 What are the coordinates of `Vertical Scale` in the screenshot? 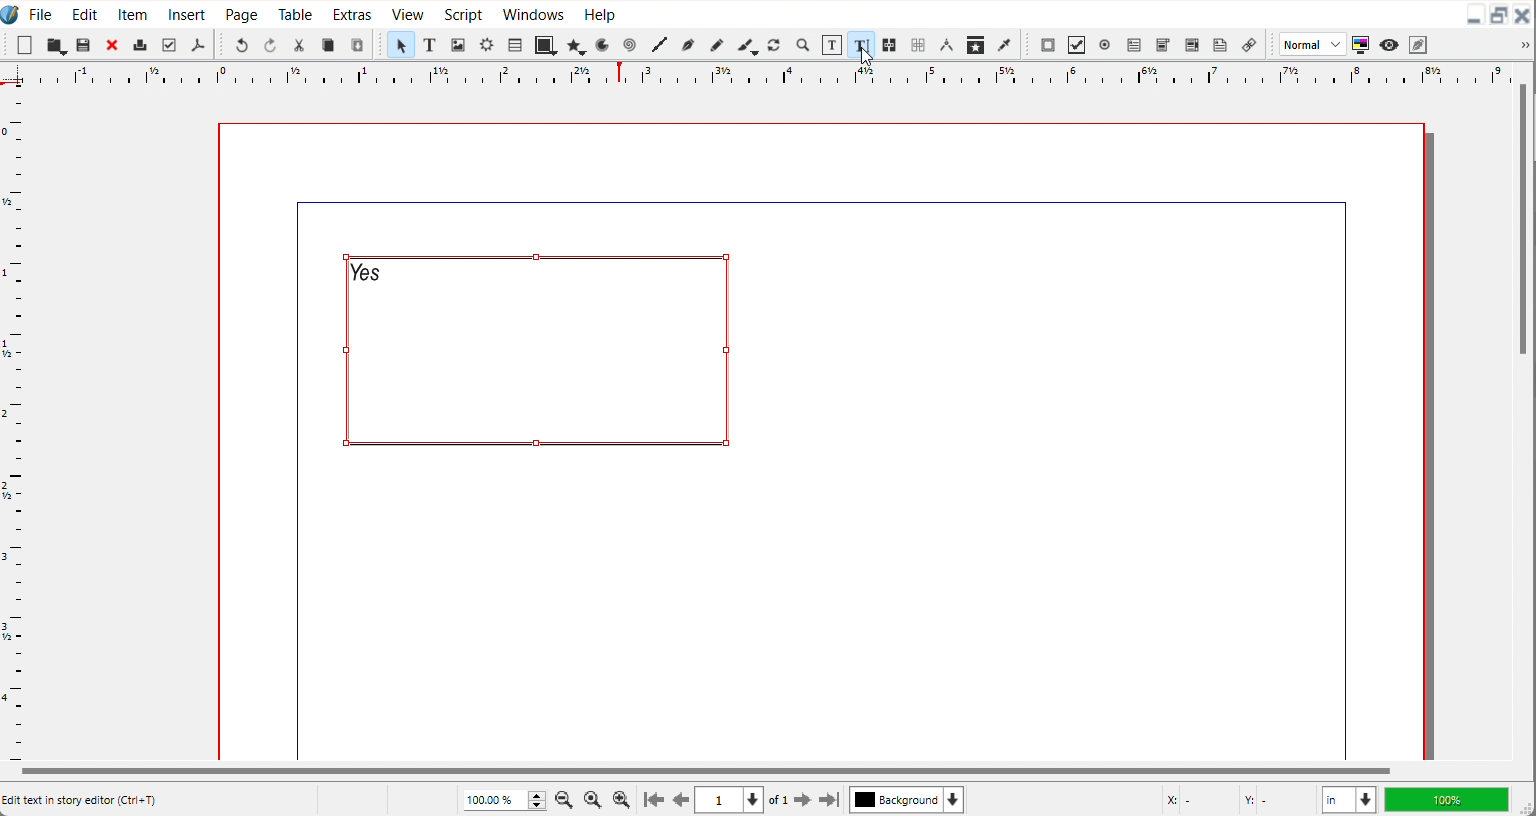 It's located at (14, 420).